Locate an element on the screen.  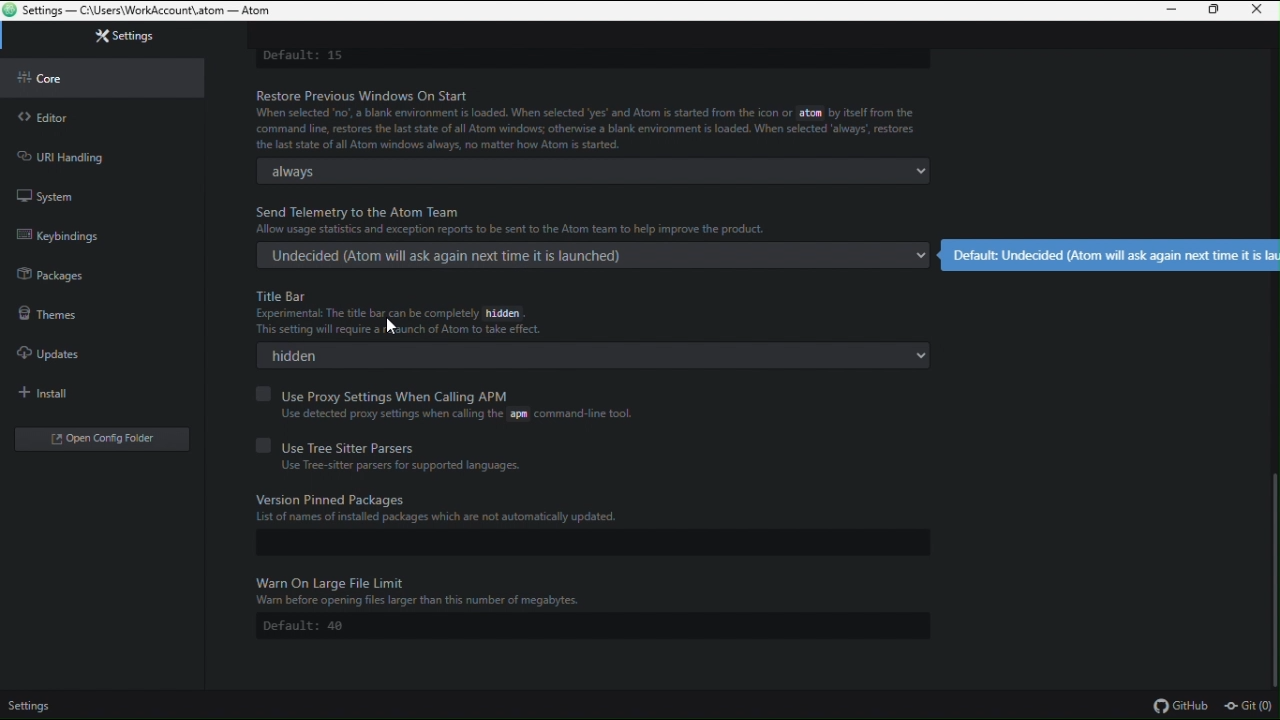
Restore Previous Windows On Start

When selected na,» blank environment i loaded. When selected yes’ and Atom i stared from the icon or atm by tel rom the
command line, restores th Last sate of ll Atom windows; these a blank environment loaded. When selected sways’, restores
the las state of all Atom windows aways, no matter how Atom started. is located at coordinates (585, 119).